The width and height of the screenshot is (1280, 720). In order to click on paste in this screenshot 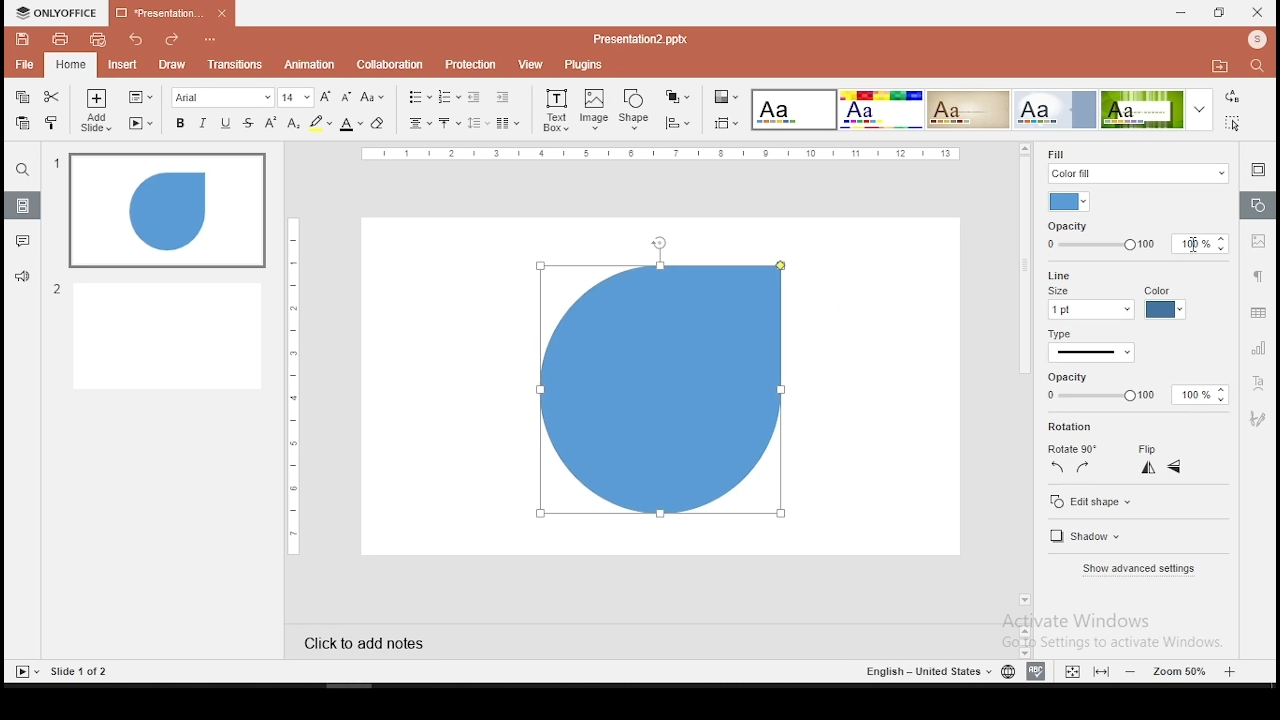, I will do `click(24, 122)`.